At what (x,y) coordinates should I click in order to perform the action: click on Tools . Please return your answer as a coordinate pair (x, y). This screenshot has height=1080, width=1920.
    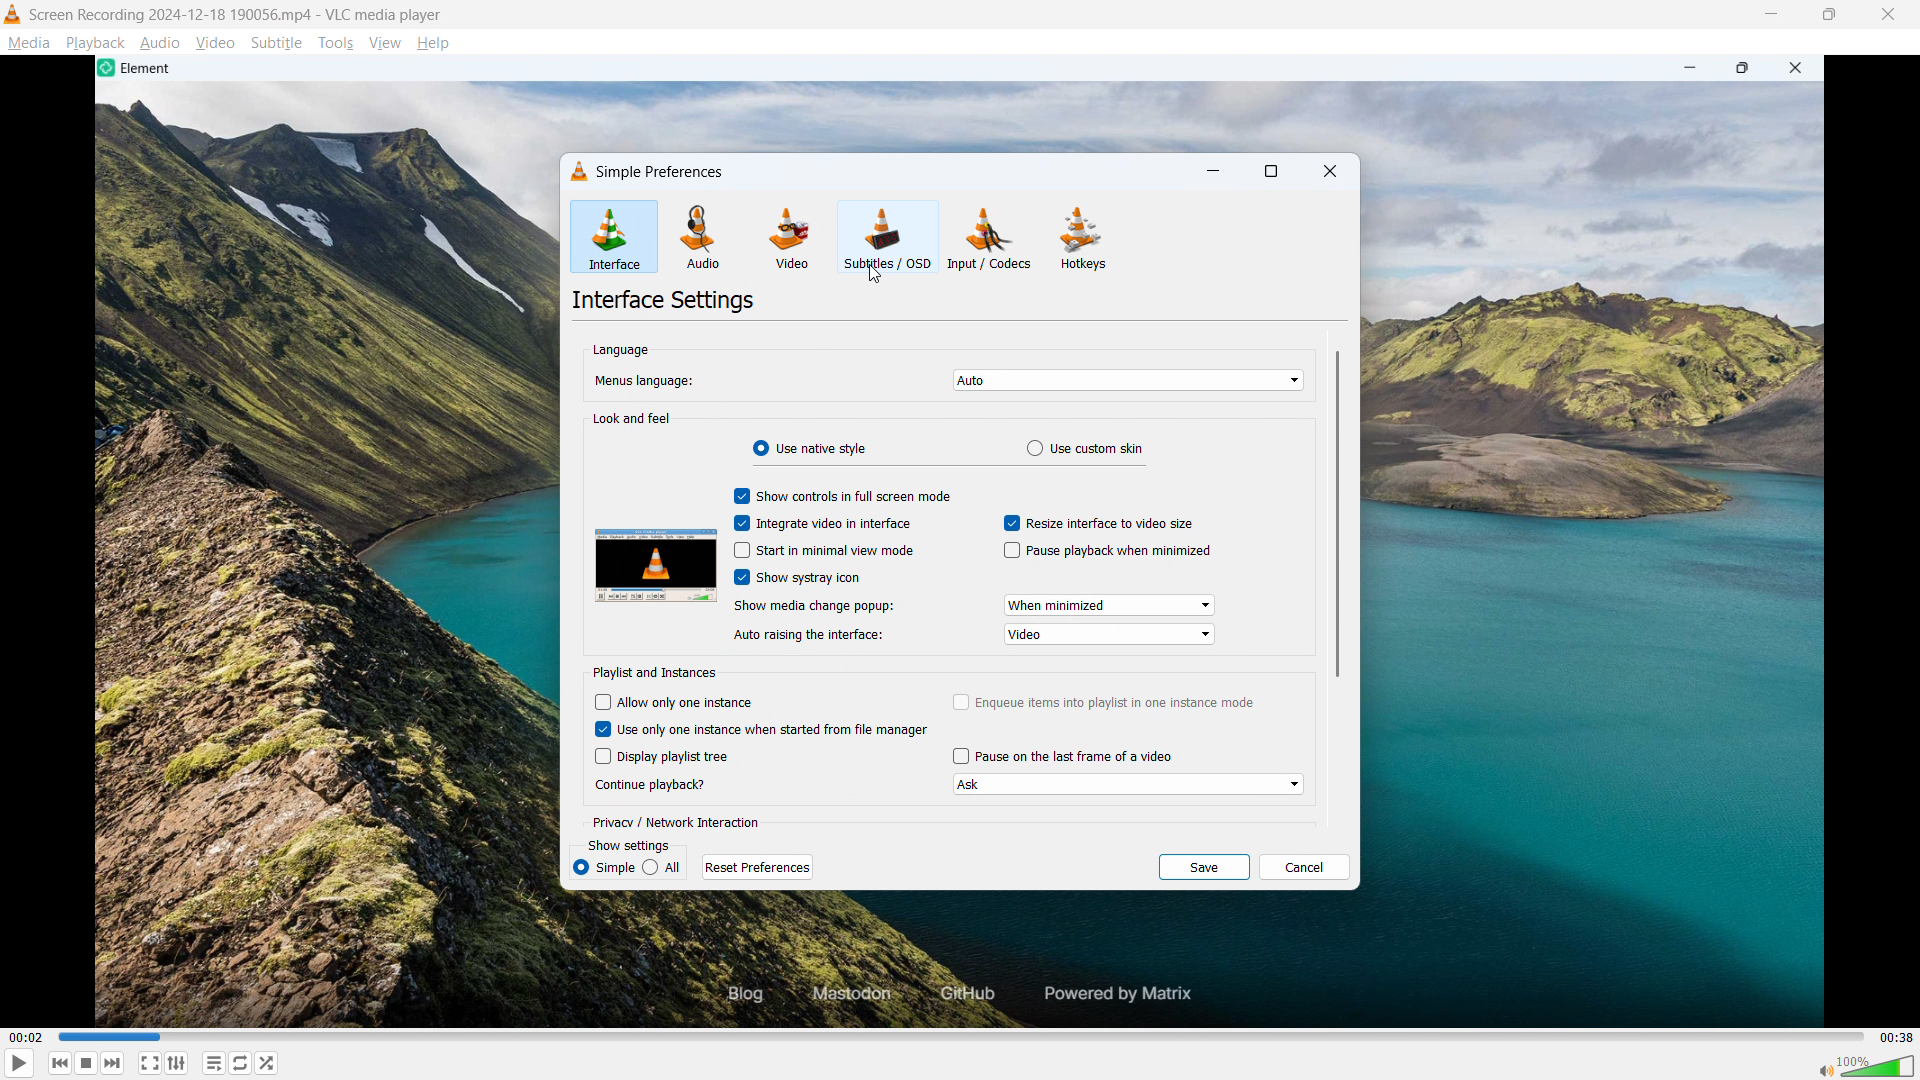
    Looking at the image, I should click on (337, 43).